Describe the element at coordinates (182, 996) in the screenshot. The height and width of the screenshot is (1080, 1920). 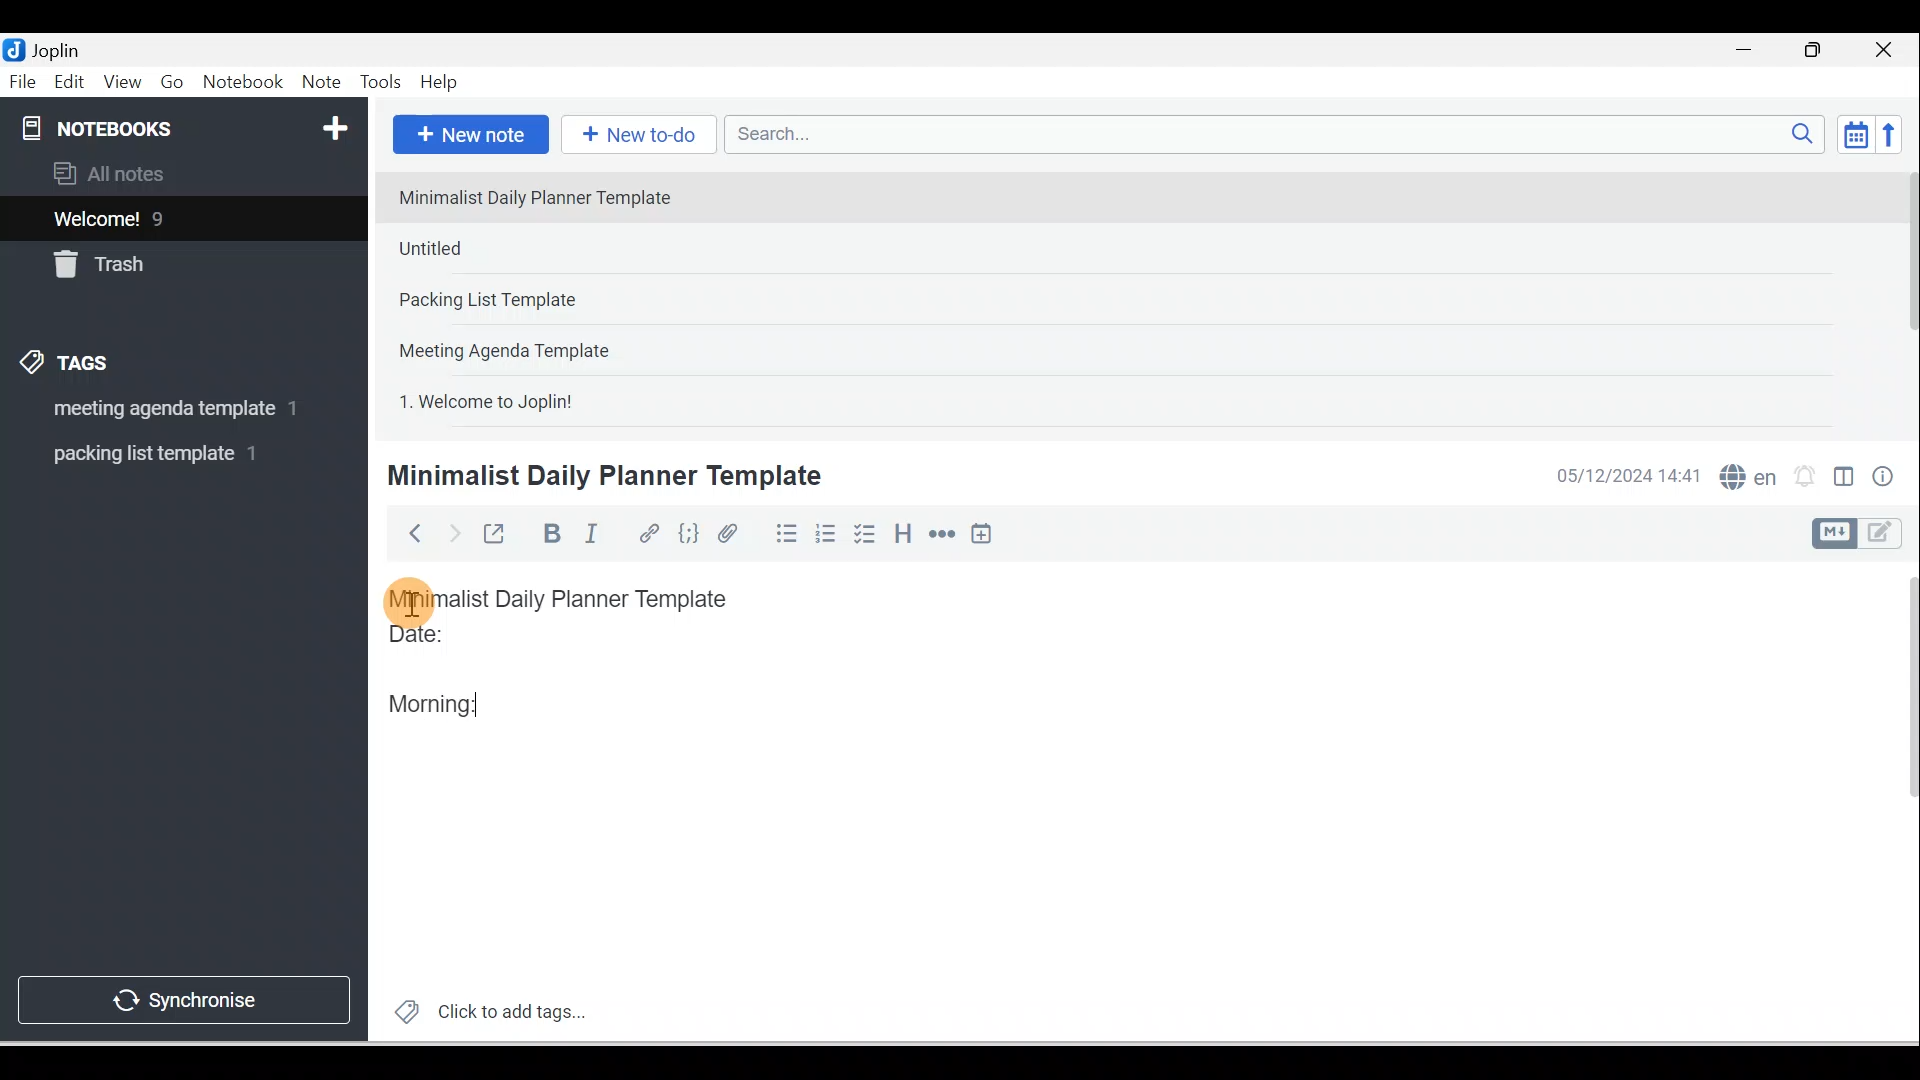
I see `Synchronise` at that location.